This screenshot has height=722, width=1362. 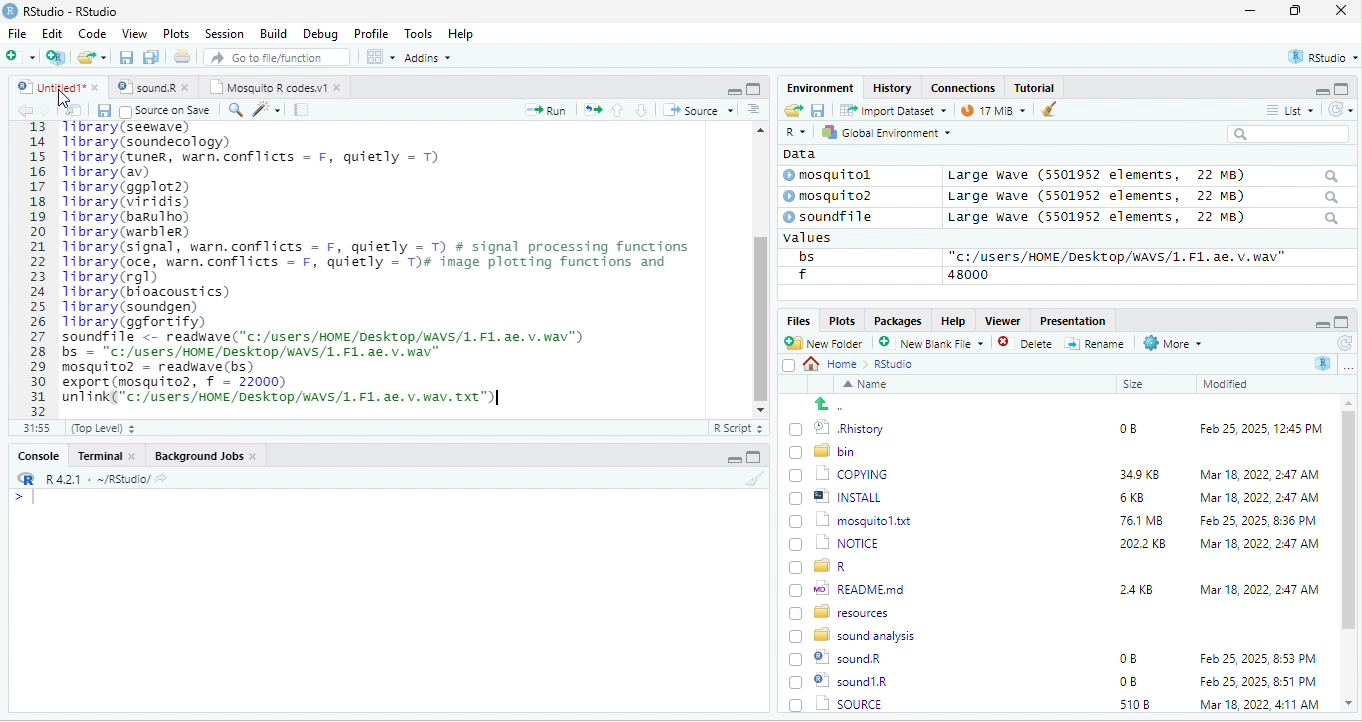 I want to click on Size, so click(x=1134, y=385).